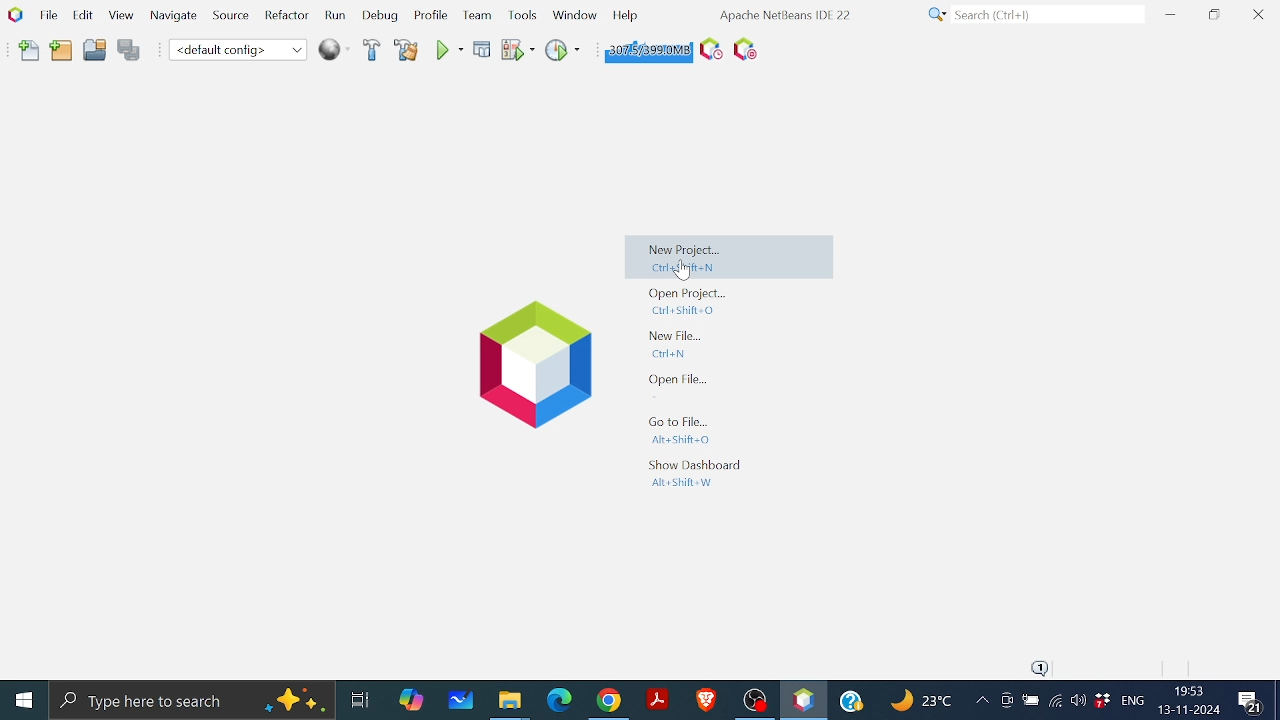 This screenshot has width=1280, height=720. I want to click on Date and time, so click(1188, 700).